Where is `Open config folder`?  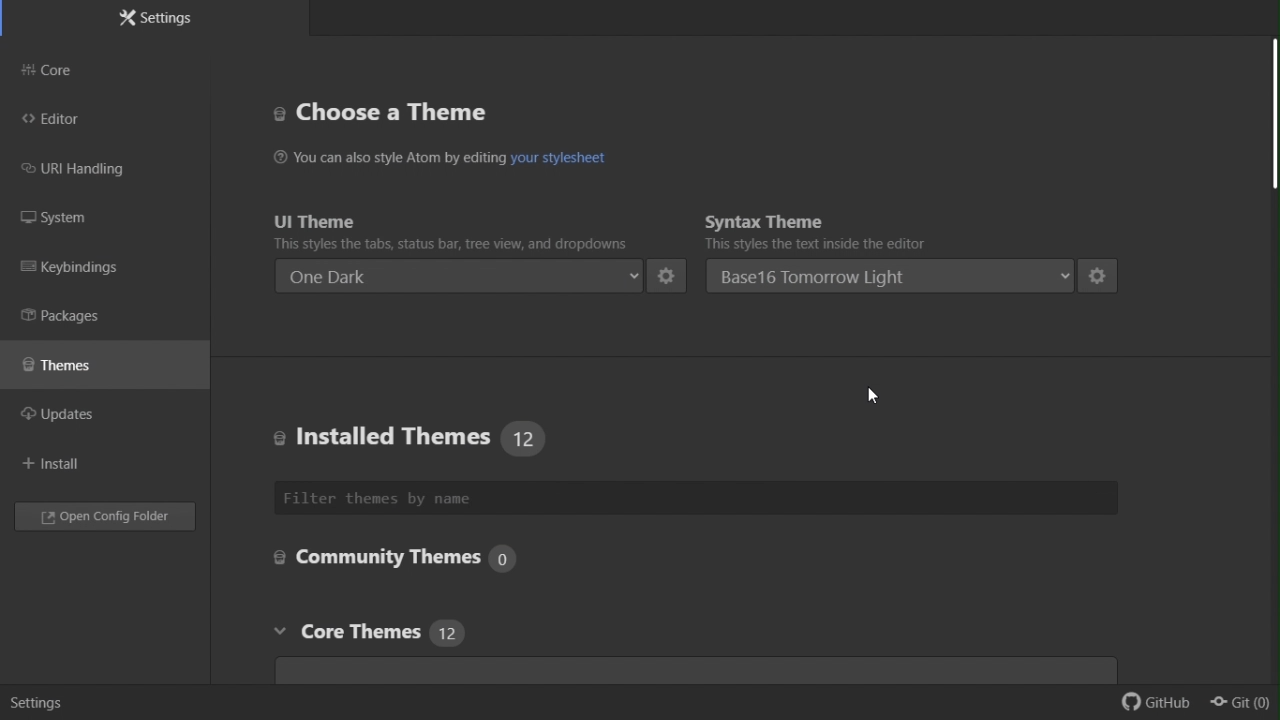 Open config folder is located at coordinates (110, 519).